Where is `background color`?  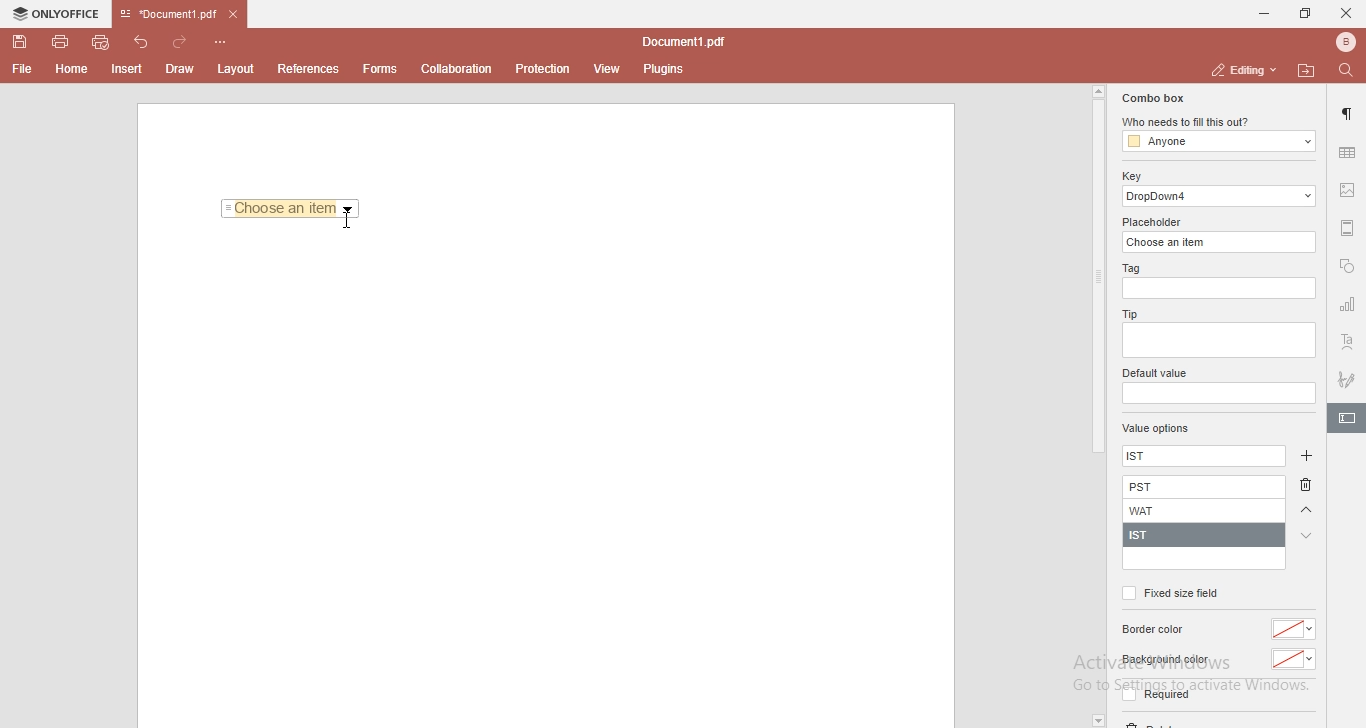
background color is located at coordinates (1164, 660).